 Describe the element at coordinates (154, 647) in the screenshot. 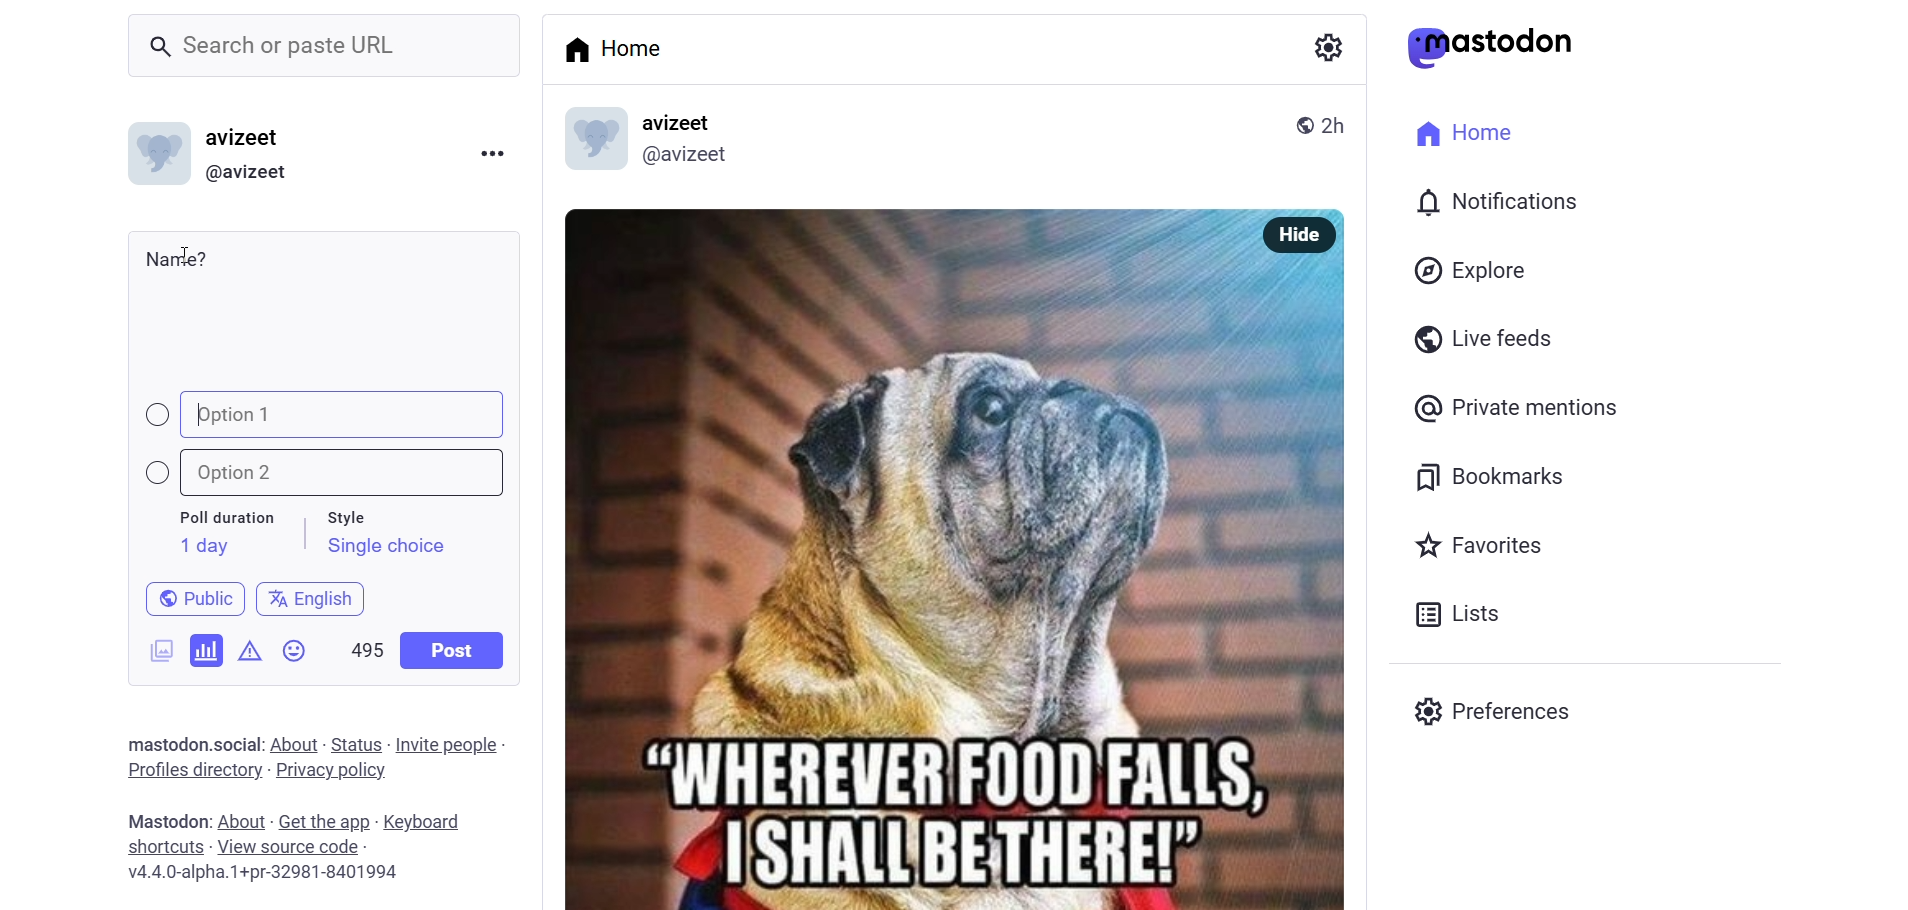

I see `image/video` at that location.